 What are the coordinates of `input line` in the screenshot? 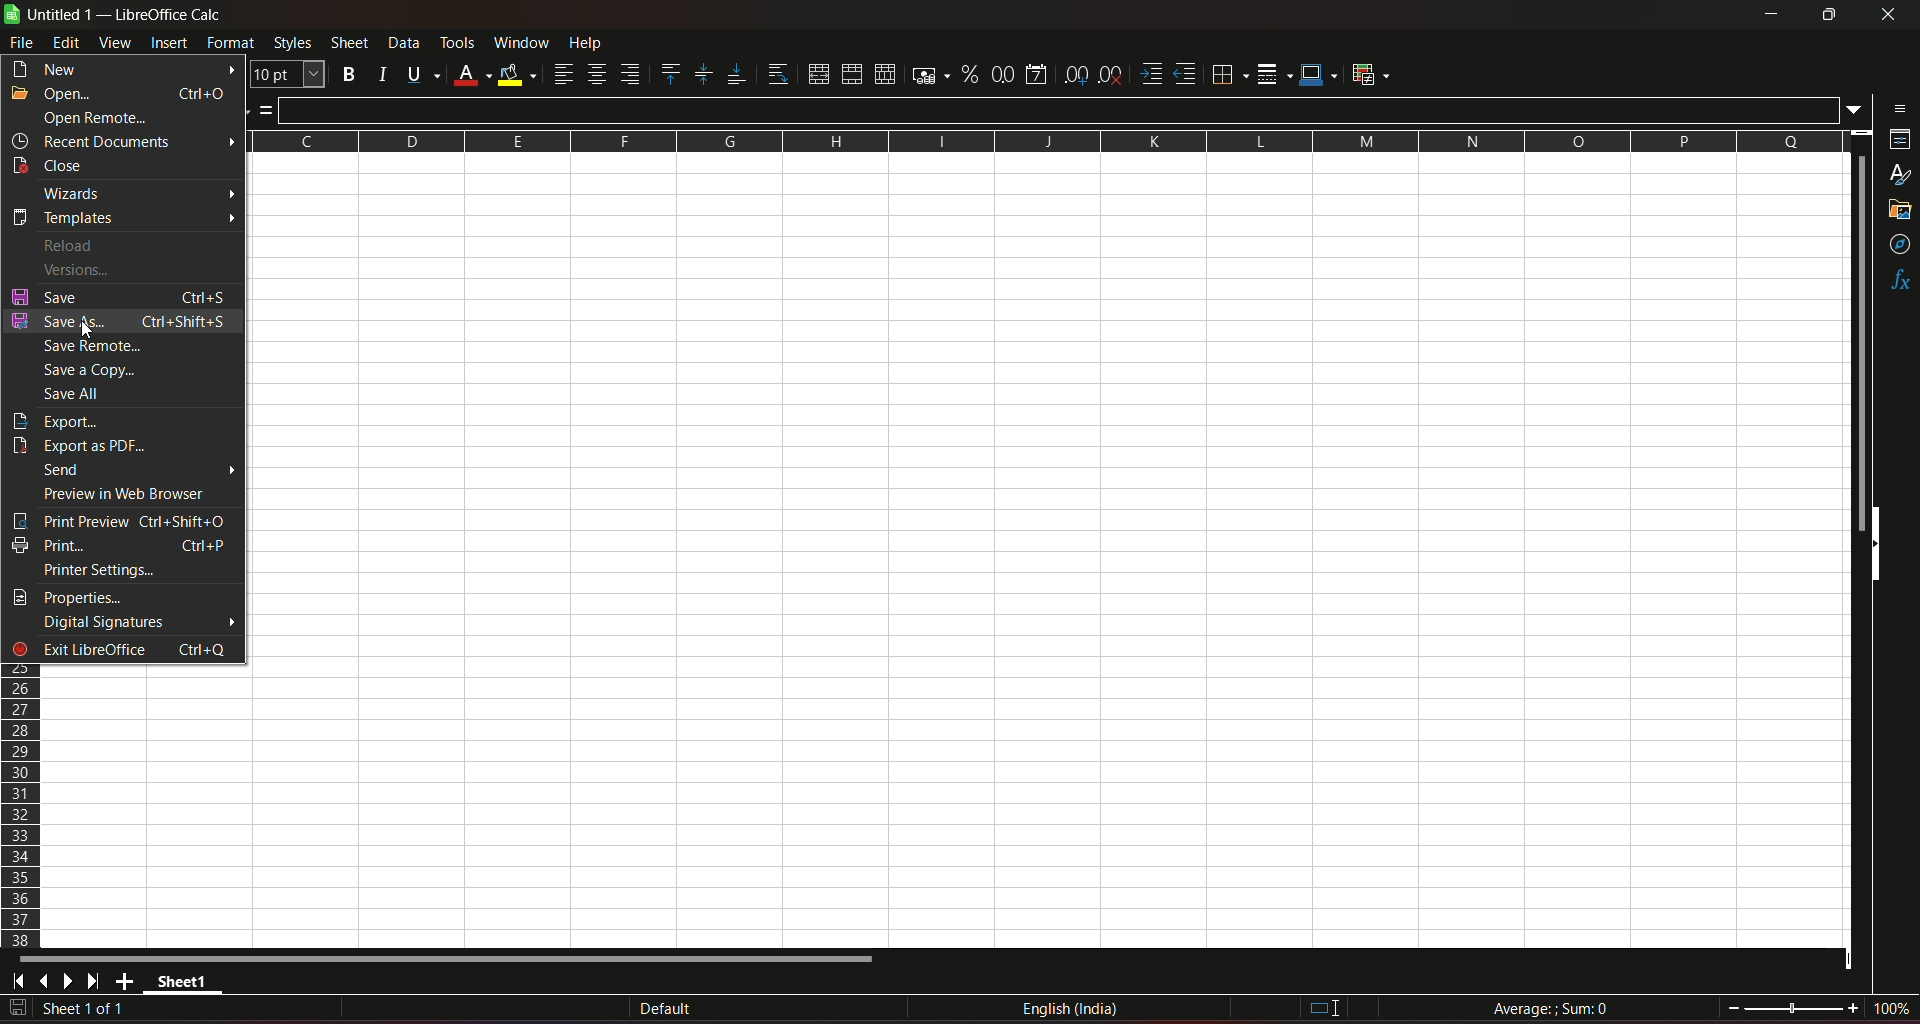 It's located at (1060, 108).